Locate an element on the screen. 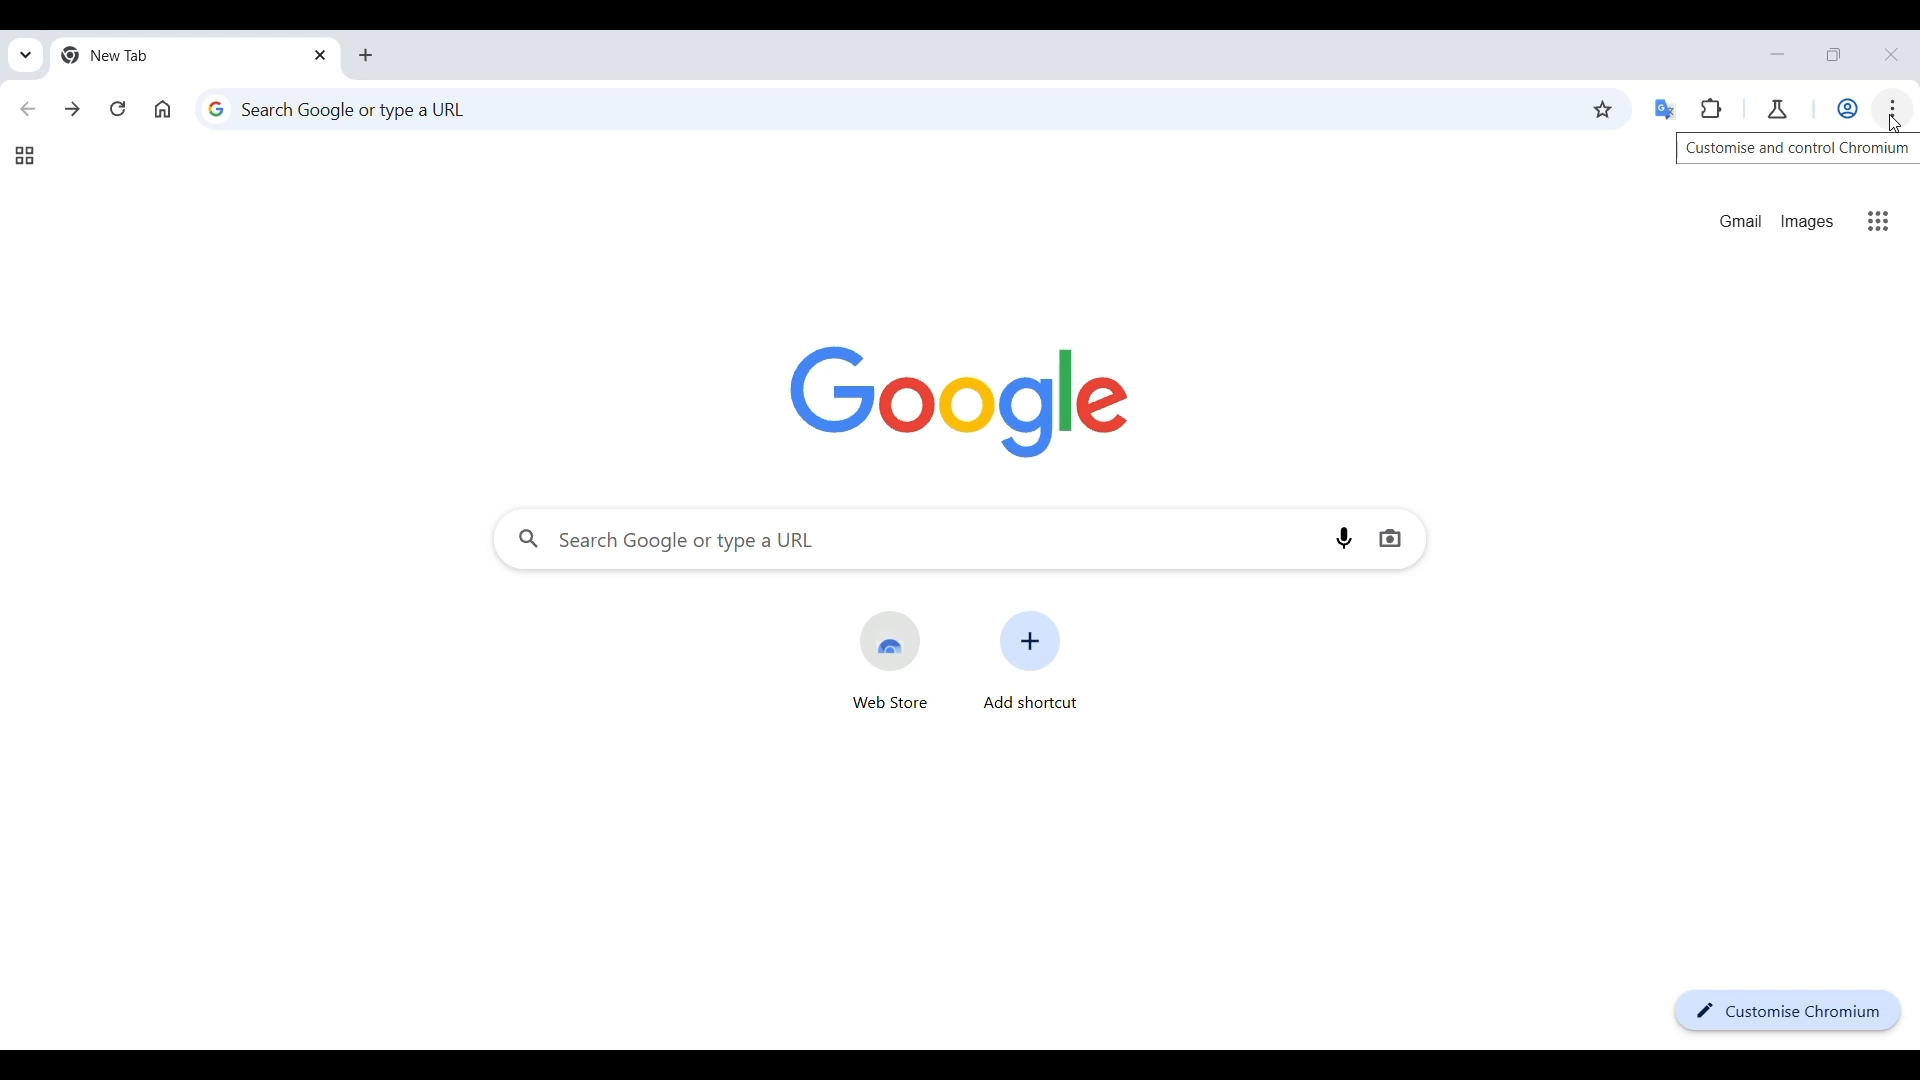  Open Google web store is located at coordinates (890, 661).